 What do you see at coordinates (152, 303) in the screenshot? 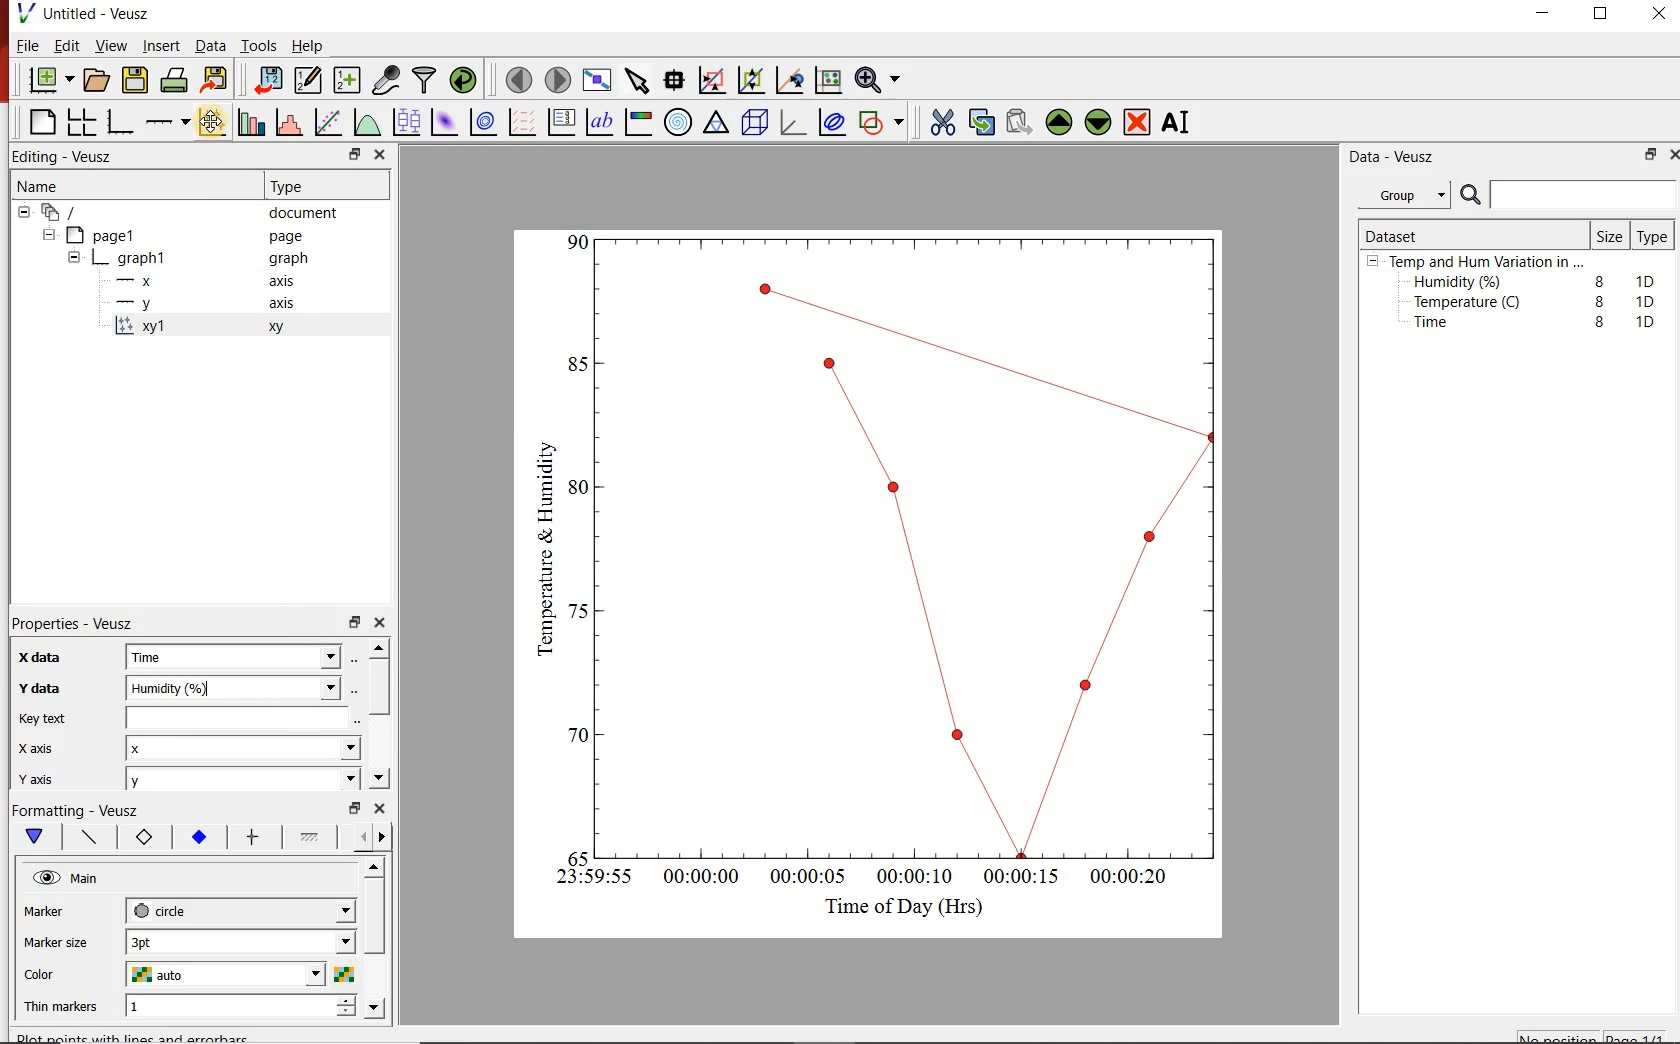
I see `y` at bounding box center [152, 303].